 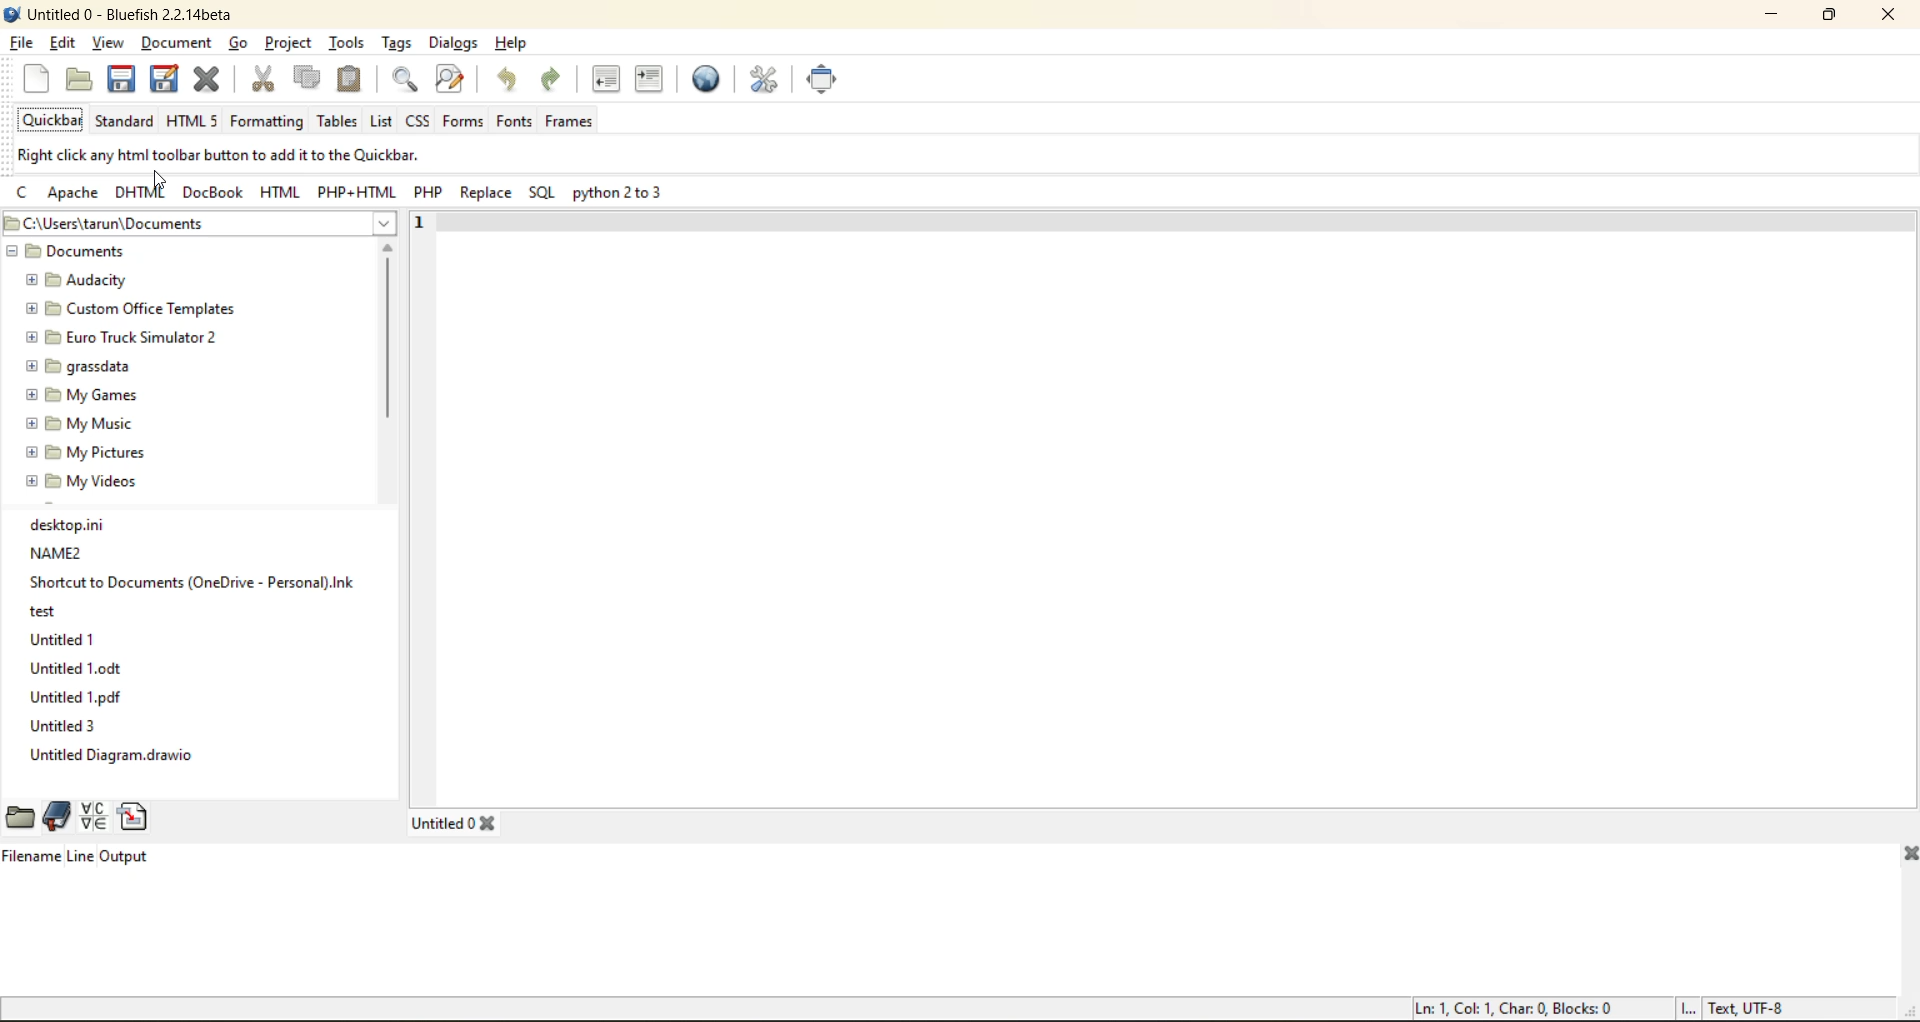 I want to click on html, so click(x=281, y=192).